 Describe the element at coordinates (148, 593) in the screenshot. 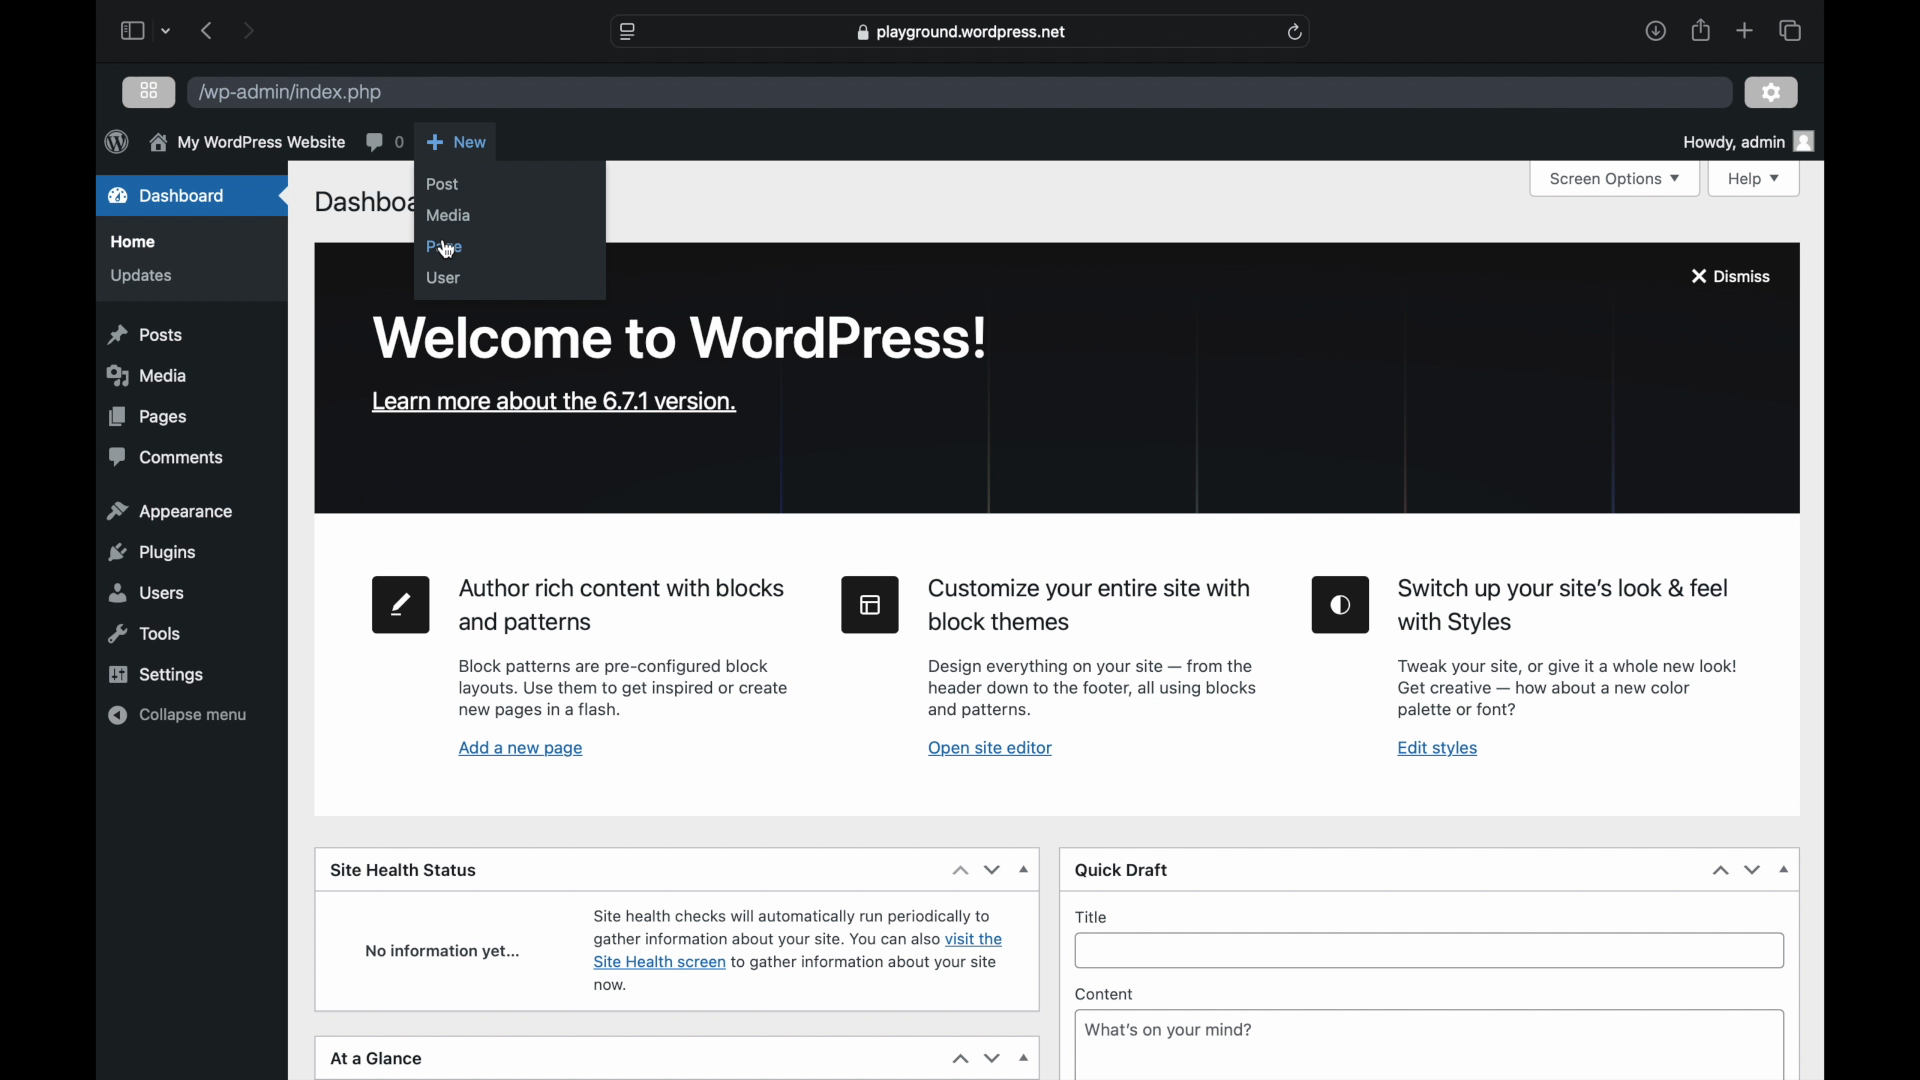

I see `users` at that location.